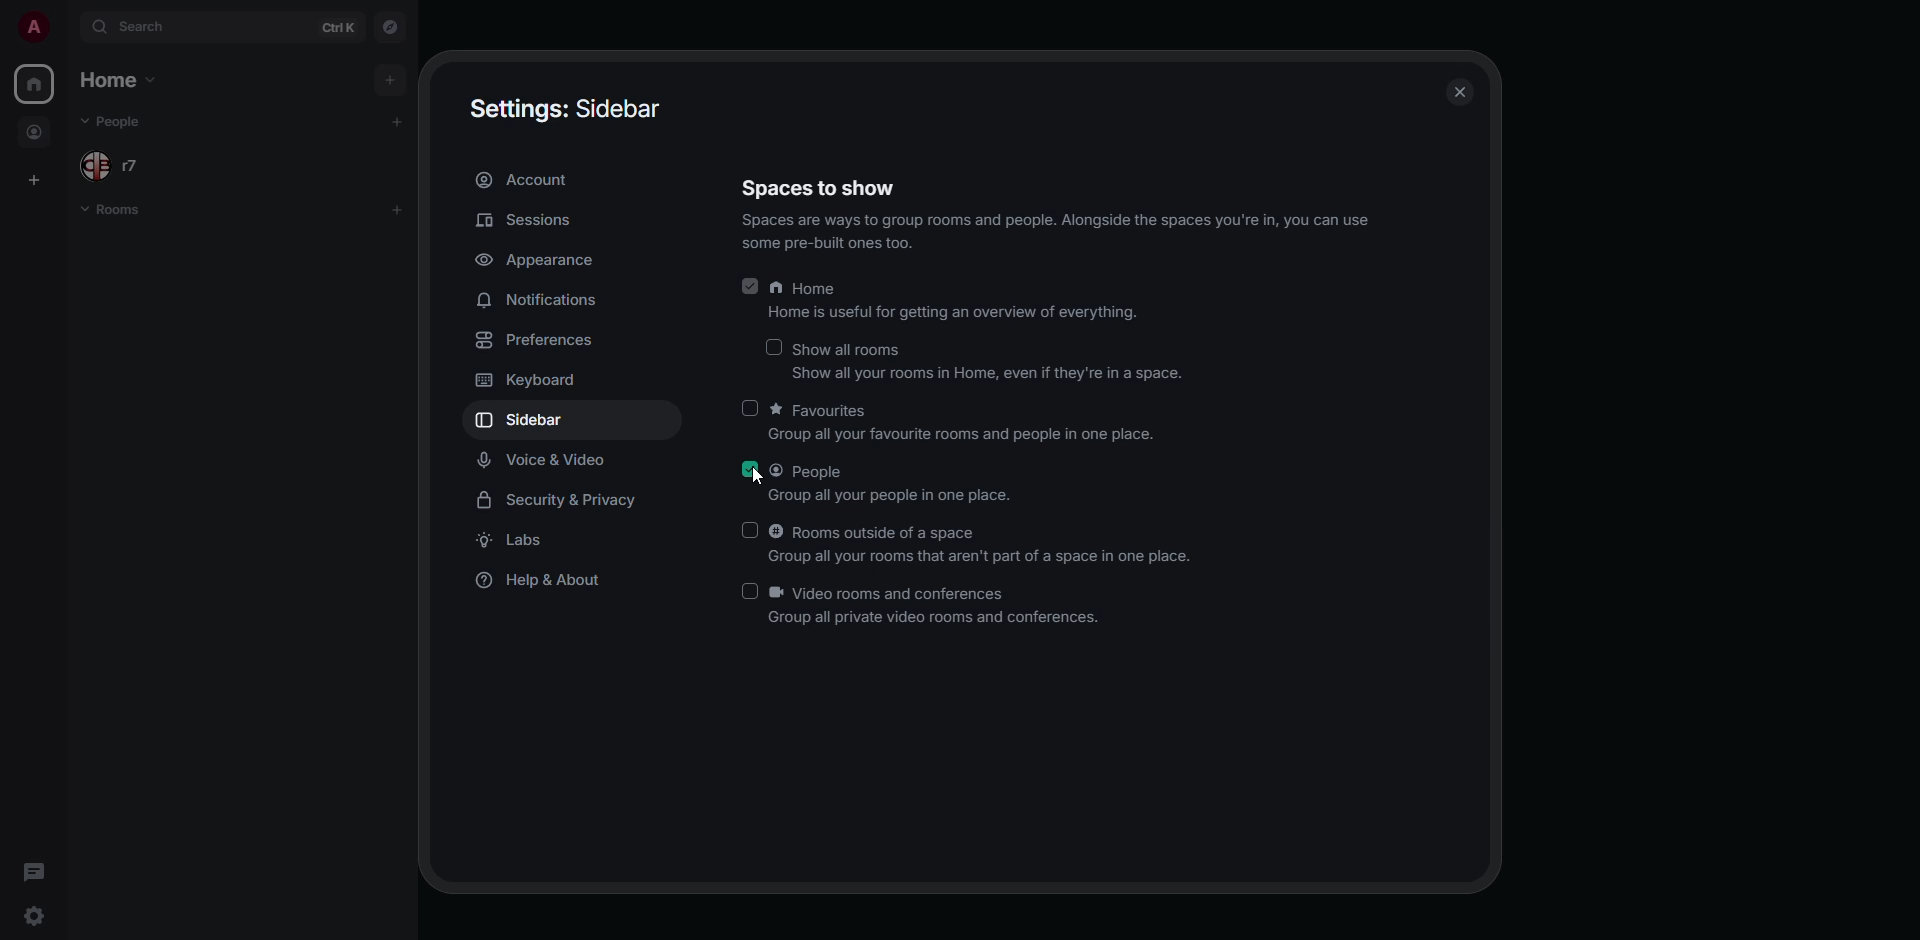  I want to click on cursor, so click(766, 477).